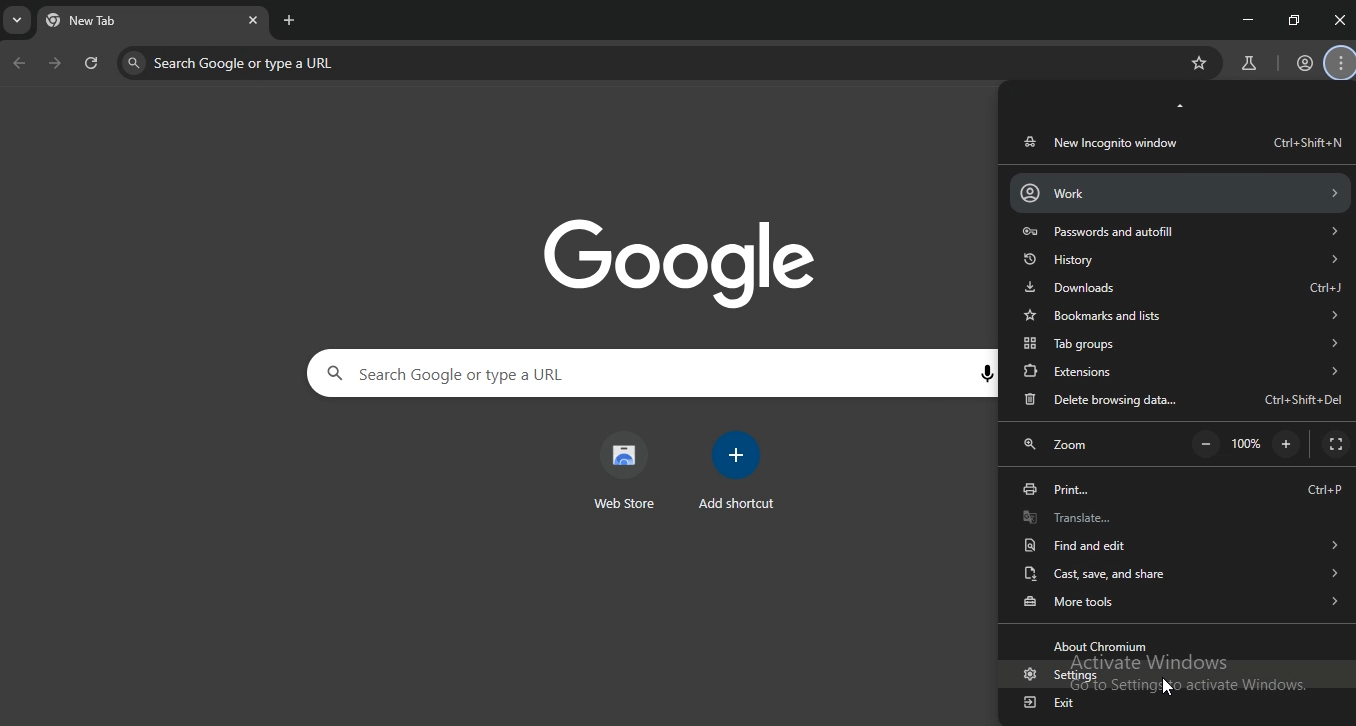  Describe the element at coordinates (740, 471) in the screenshot. I see `add shortcut` at that location.